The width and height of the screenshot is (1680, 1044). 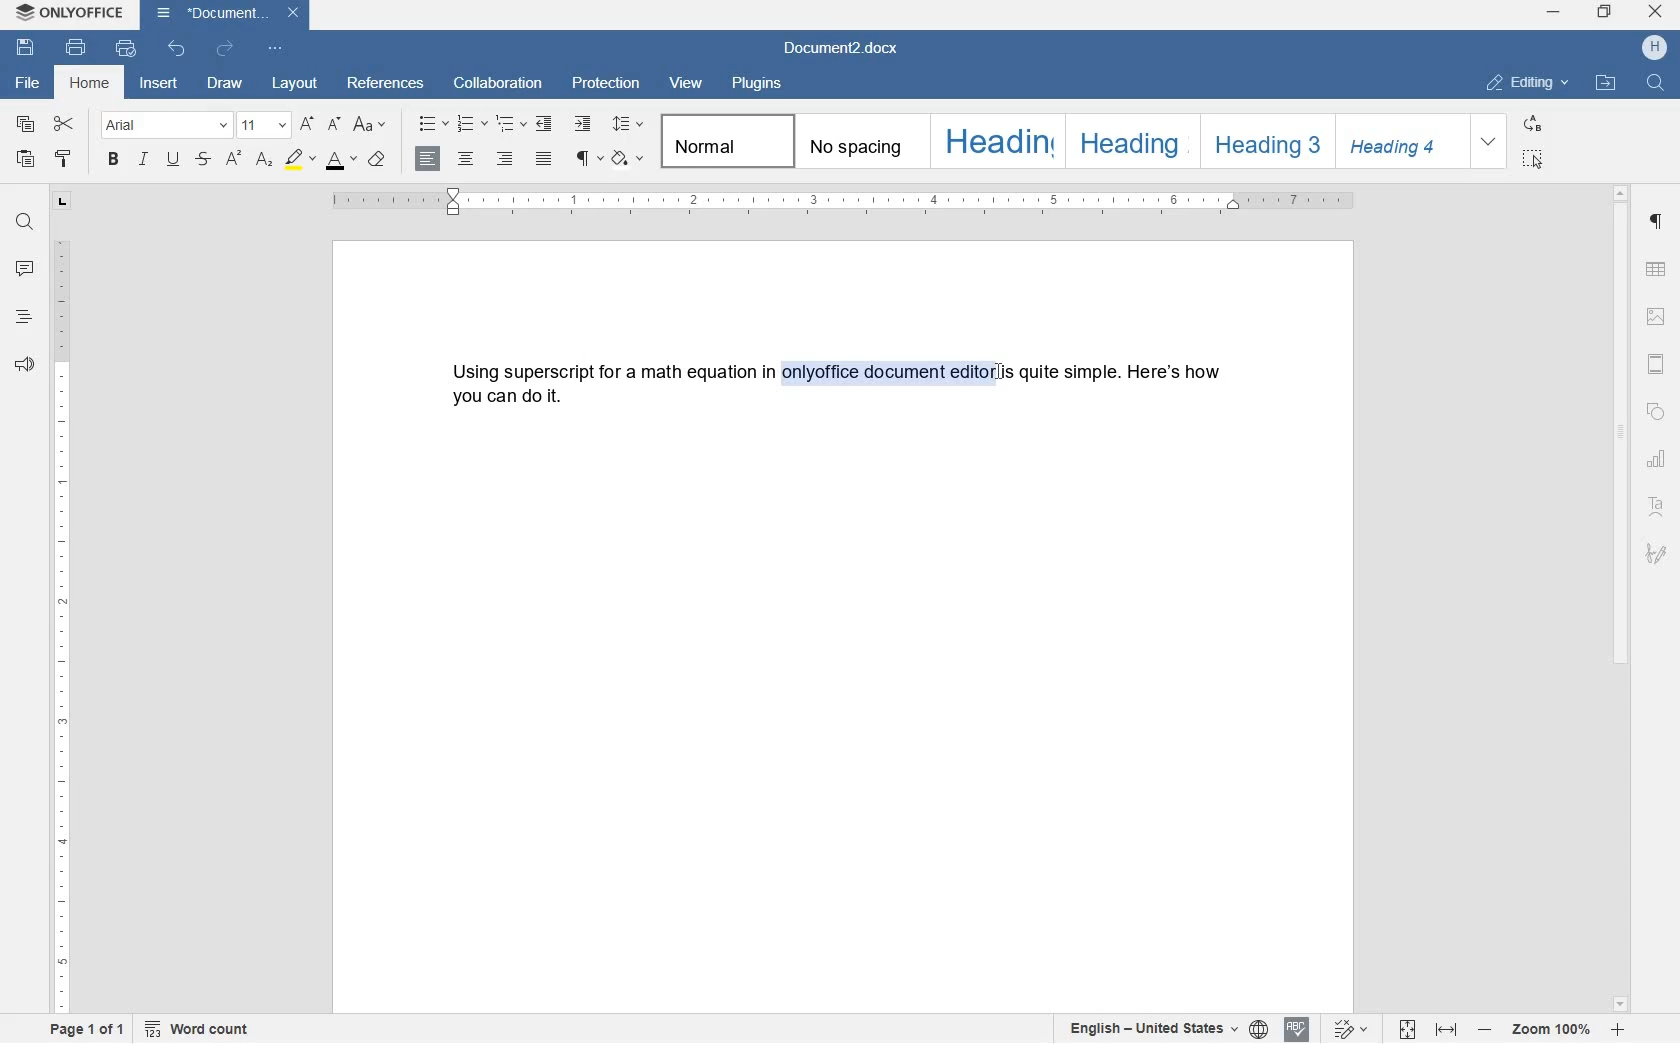 I want to click on HEADING 1, so click(x=994, y=142).